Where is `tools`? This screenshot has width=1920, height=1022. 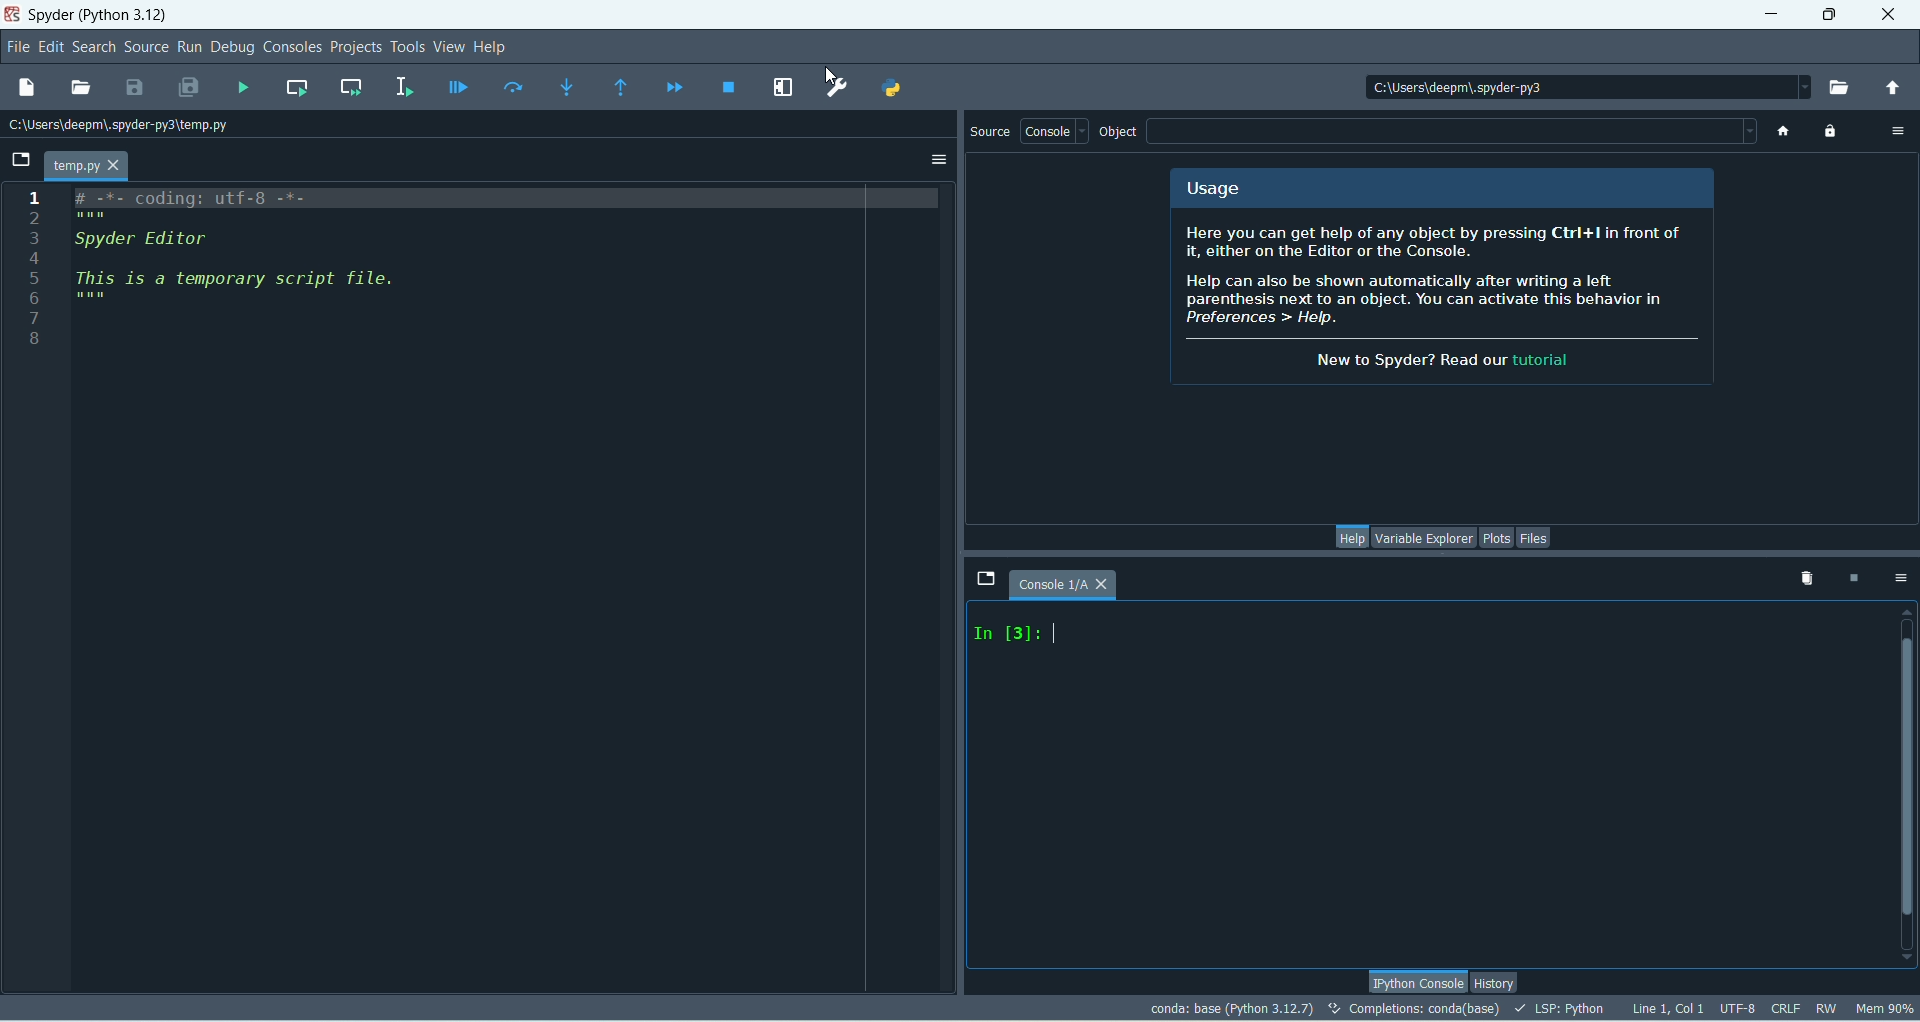
tools is located at coordinates (408, 47).